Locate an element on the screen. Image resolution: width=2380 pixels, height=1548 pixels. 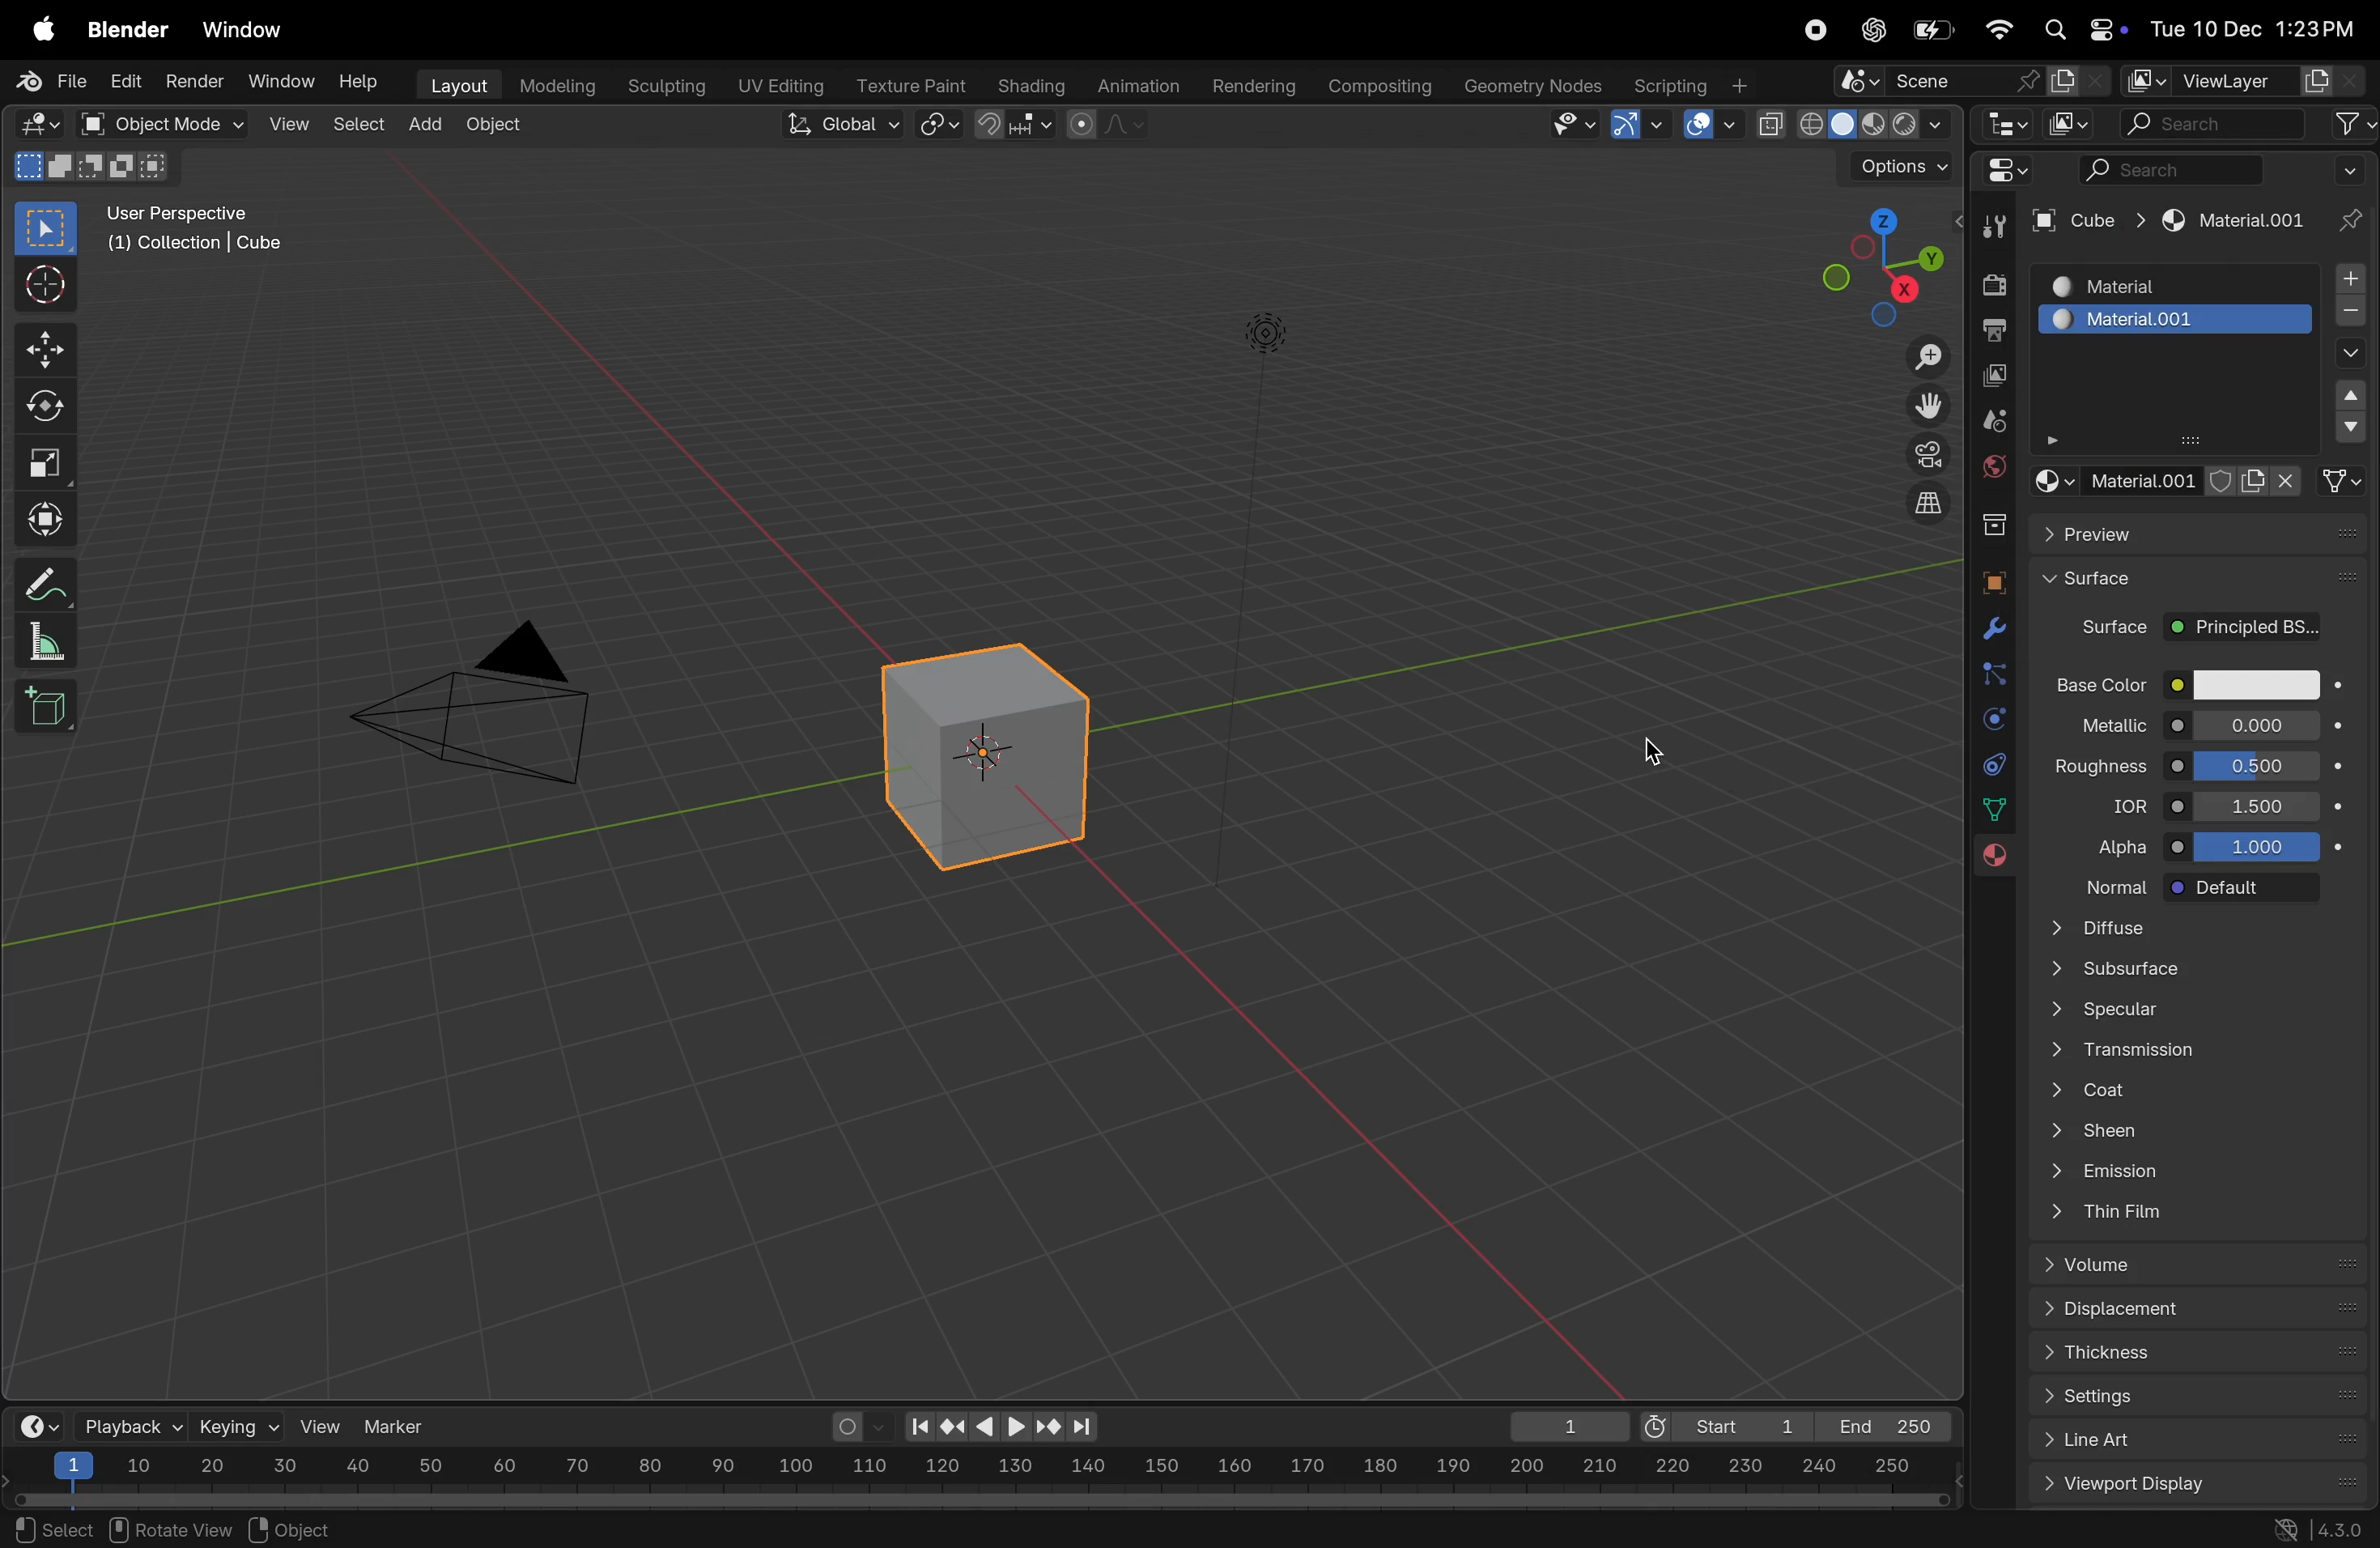
Sculpting is located at coordinates (658, 81).